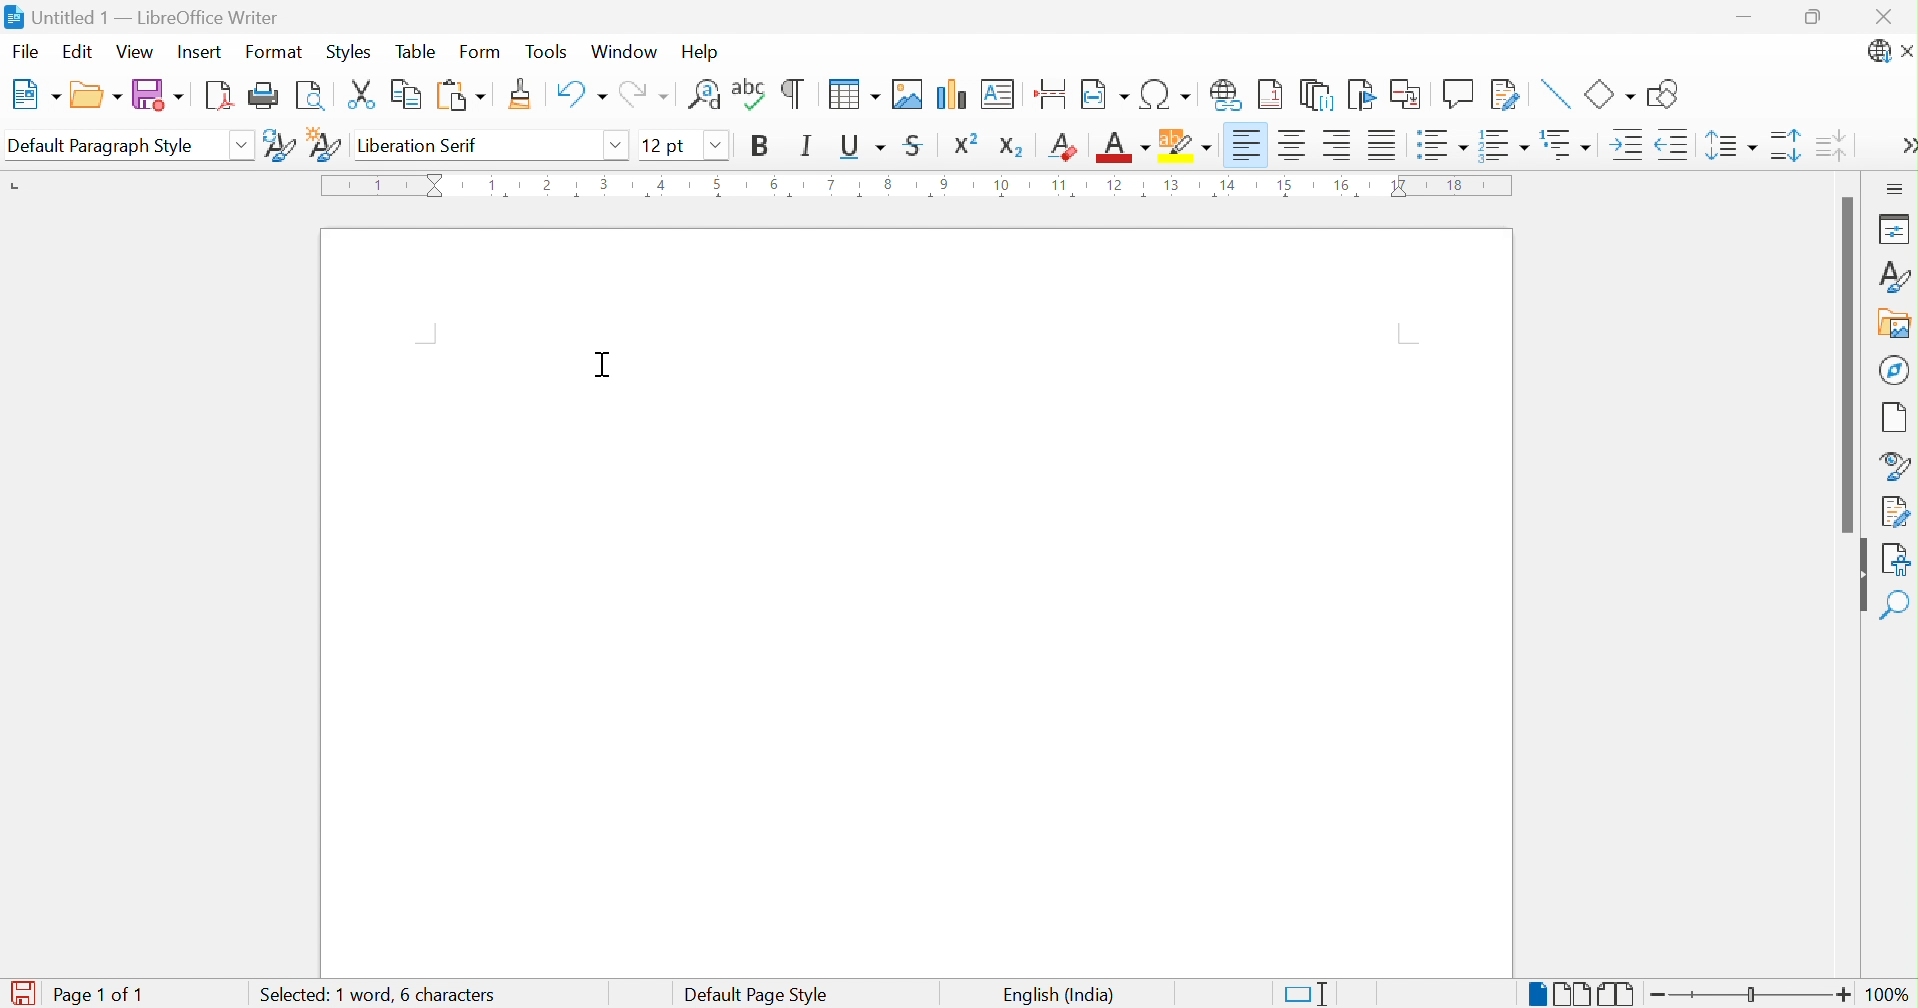 The width and height of the screenshot is (1918, 1008). I want to click on Window, so click(628, 53).